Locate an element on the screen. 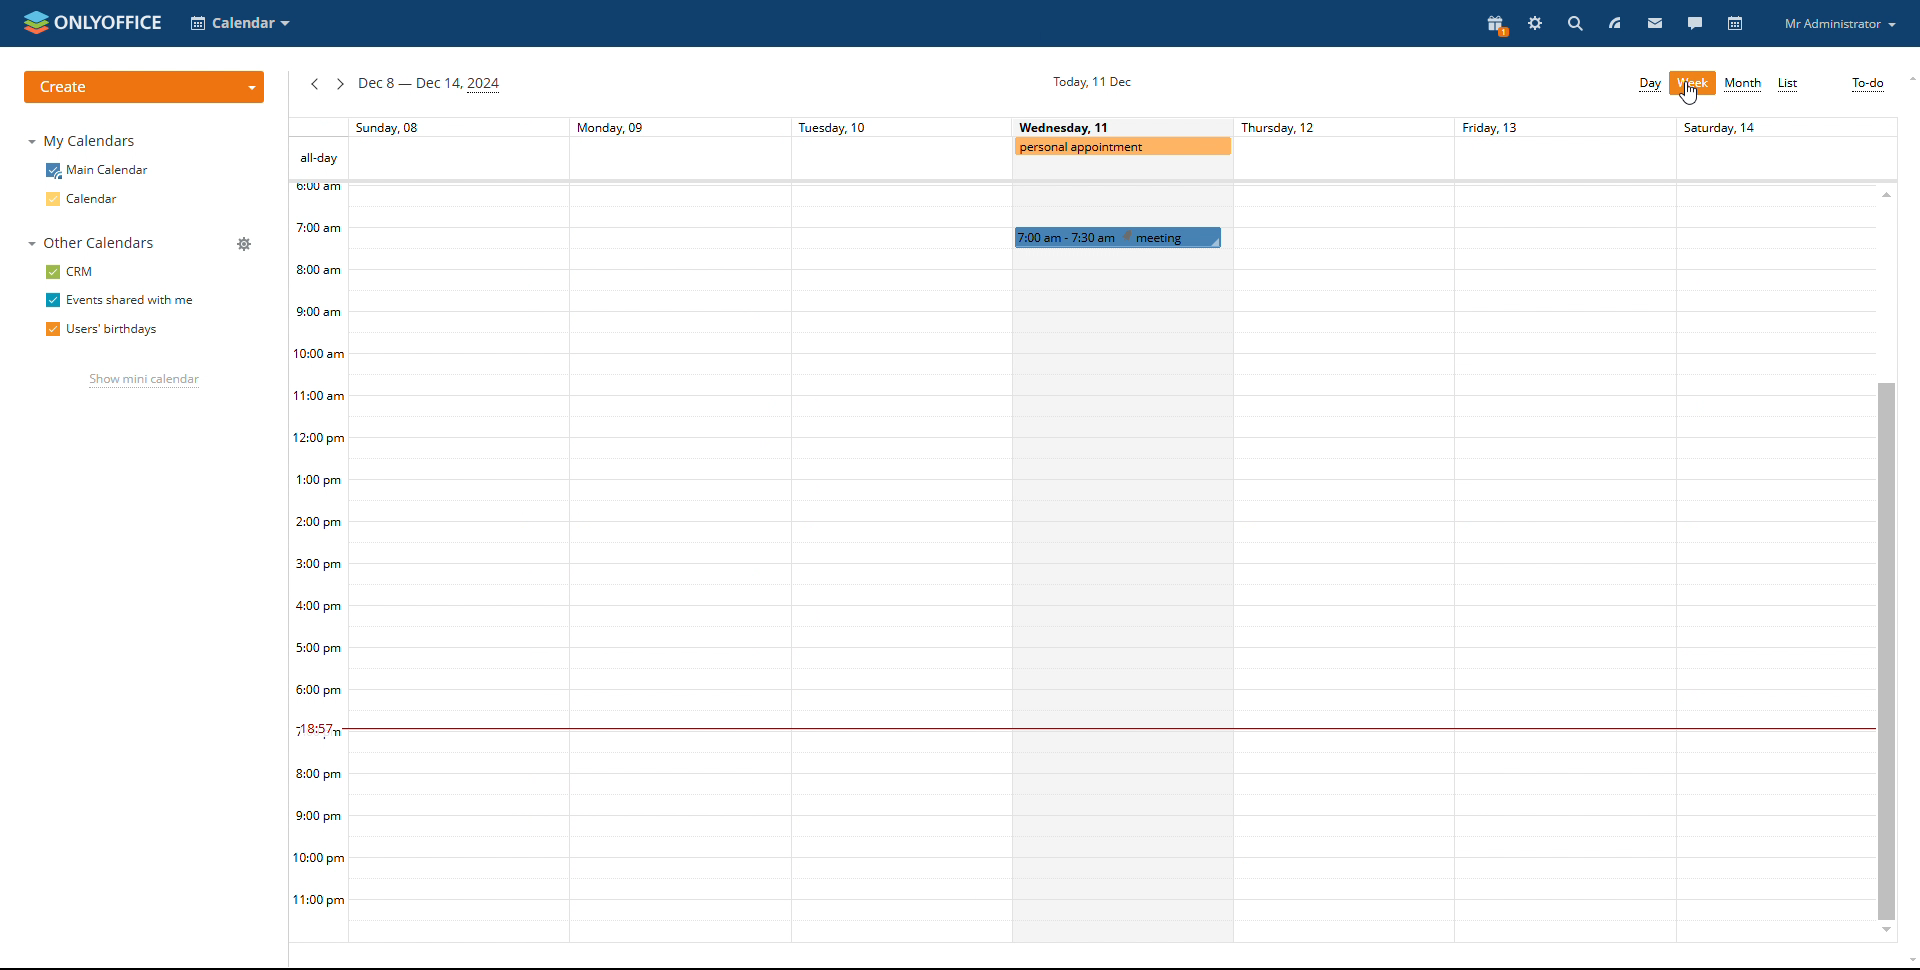 The image size is (1920, 970). previous week is located at coordinates (316, 85).